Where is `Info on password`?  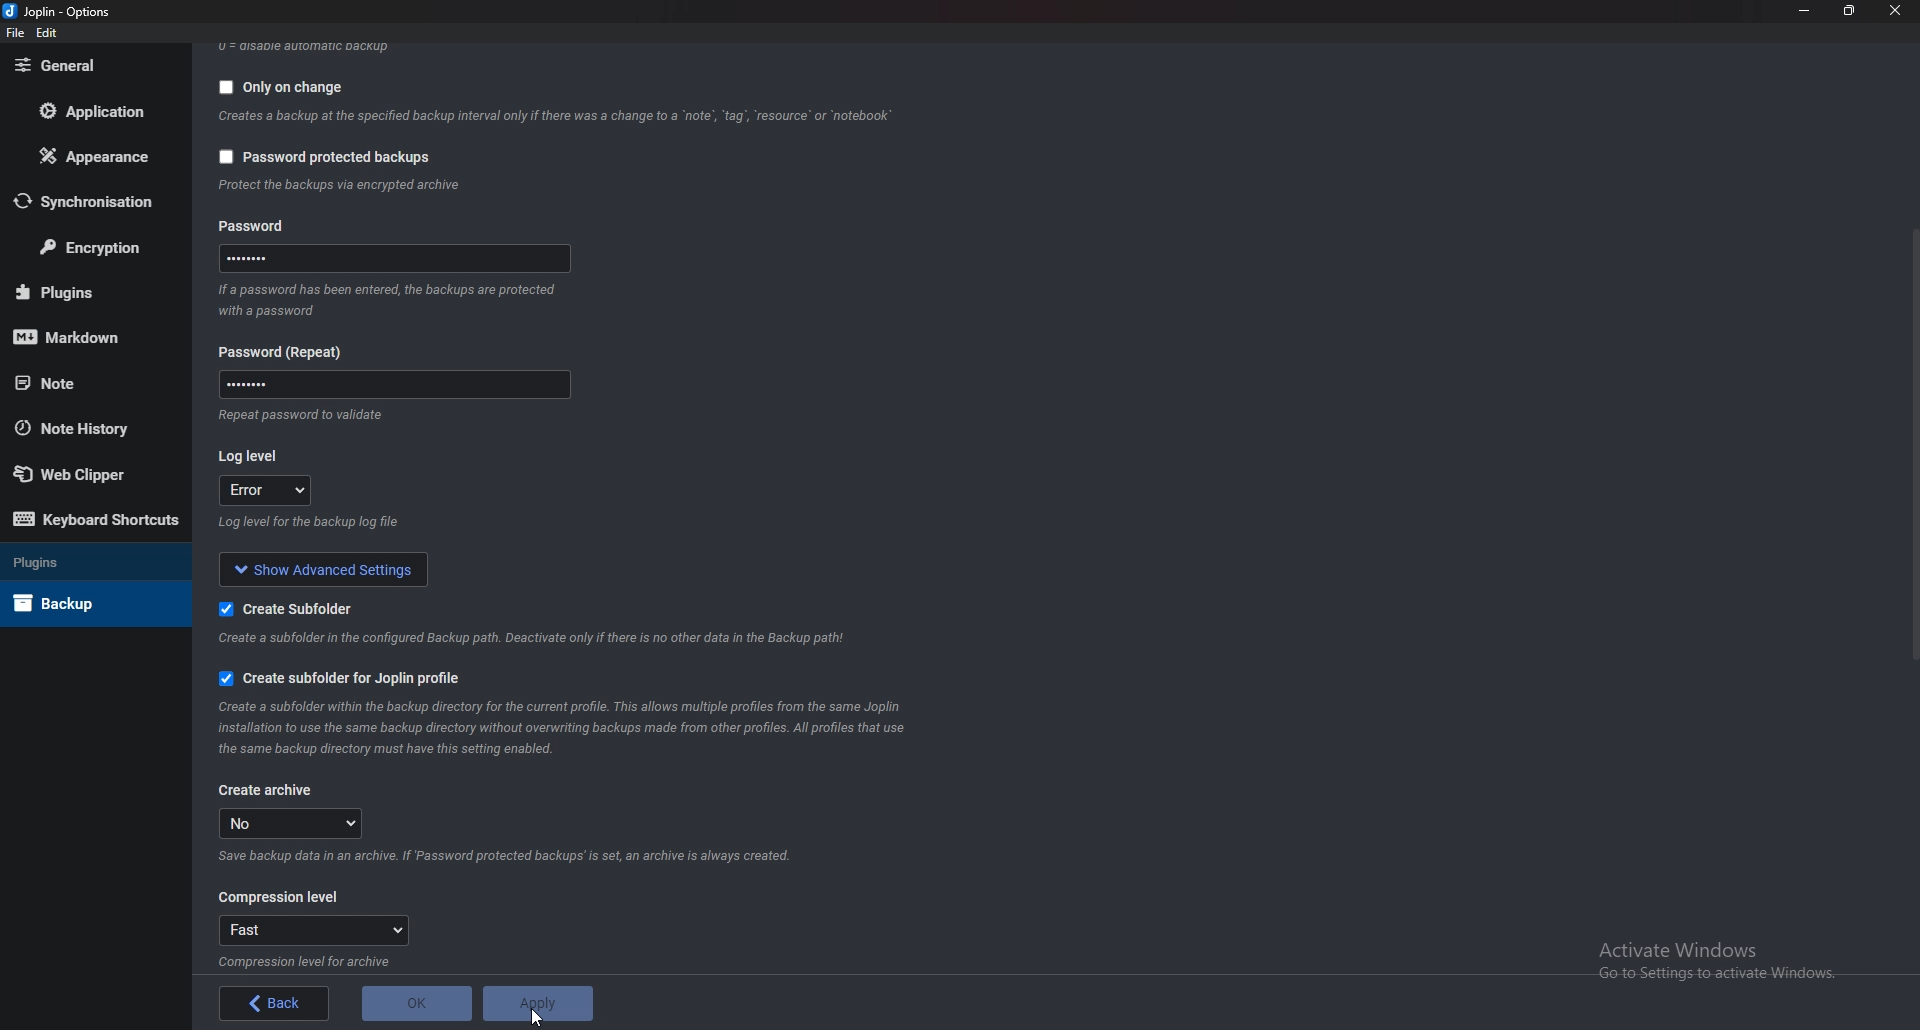
Info on password is located at coordinates (389, 303).